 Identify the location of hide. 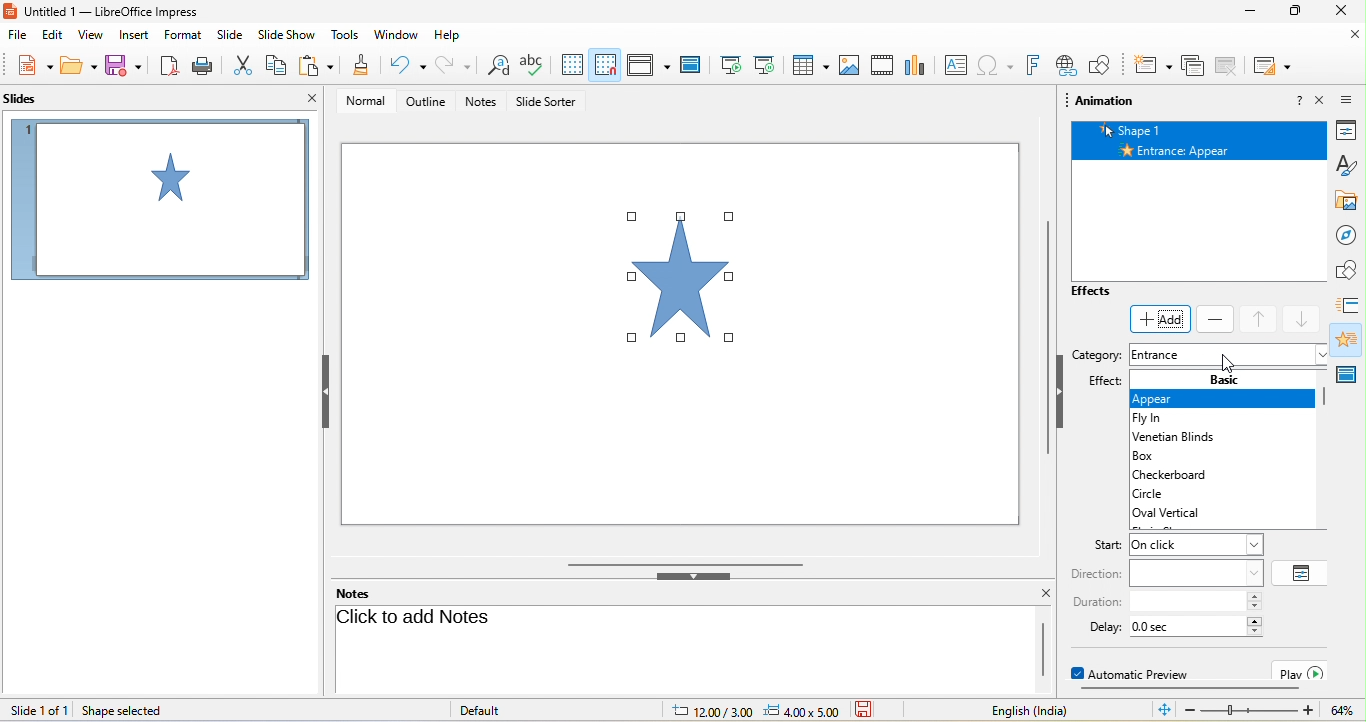
(1061, 396).